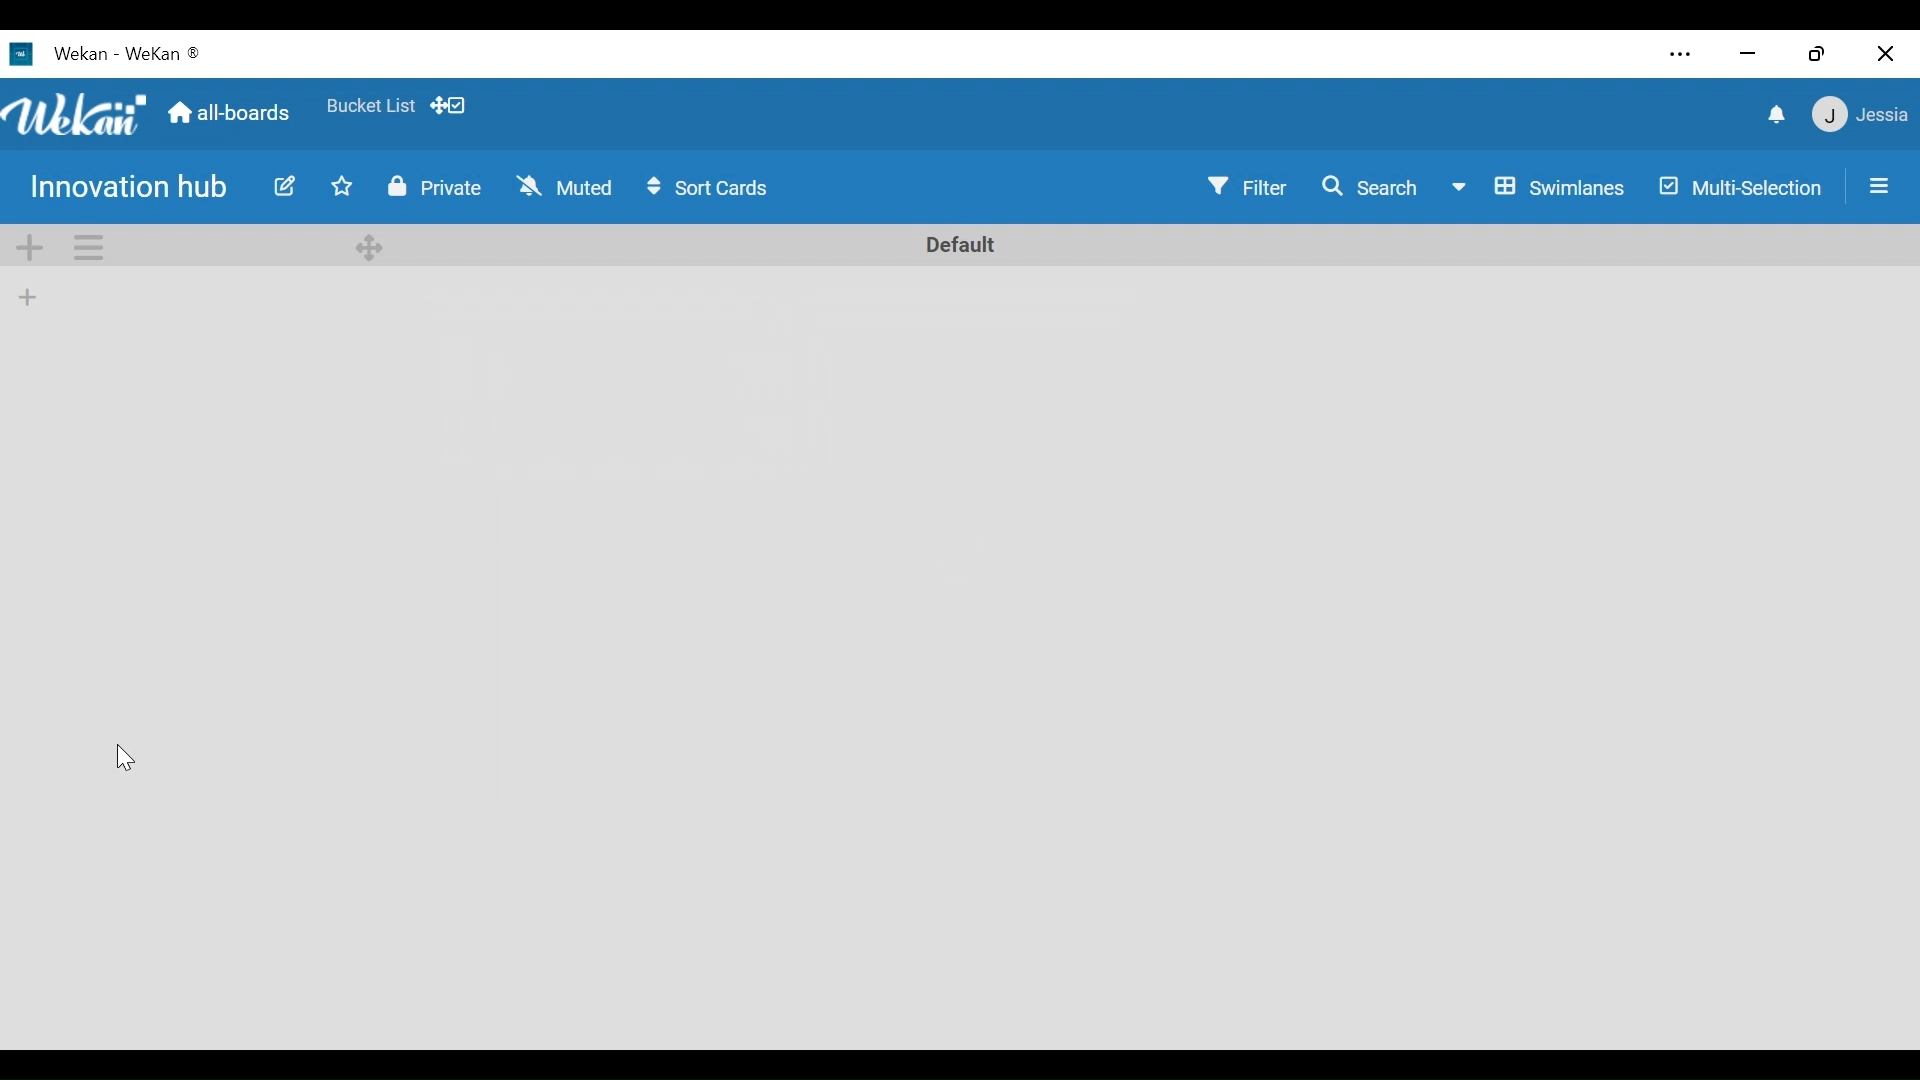 This screenshot has height=1080, width=1920. Describe the element at coordinates (27, 247) in the screenshot. I see `Add Swimlane` at that location.